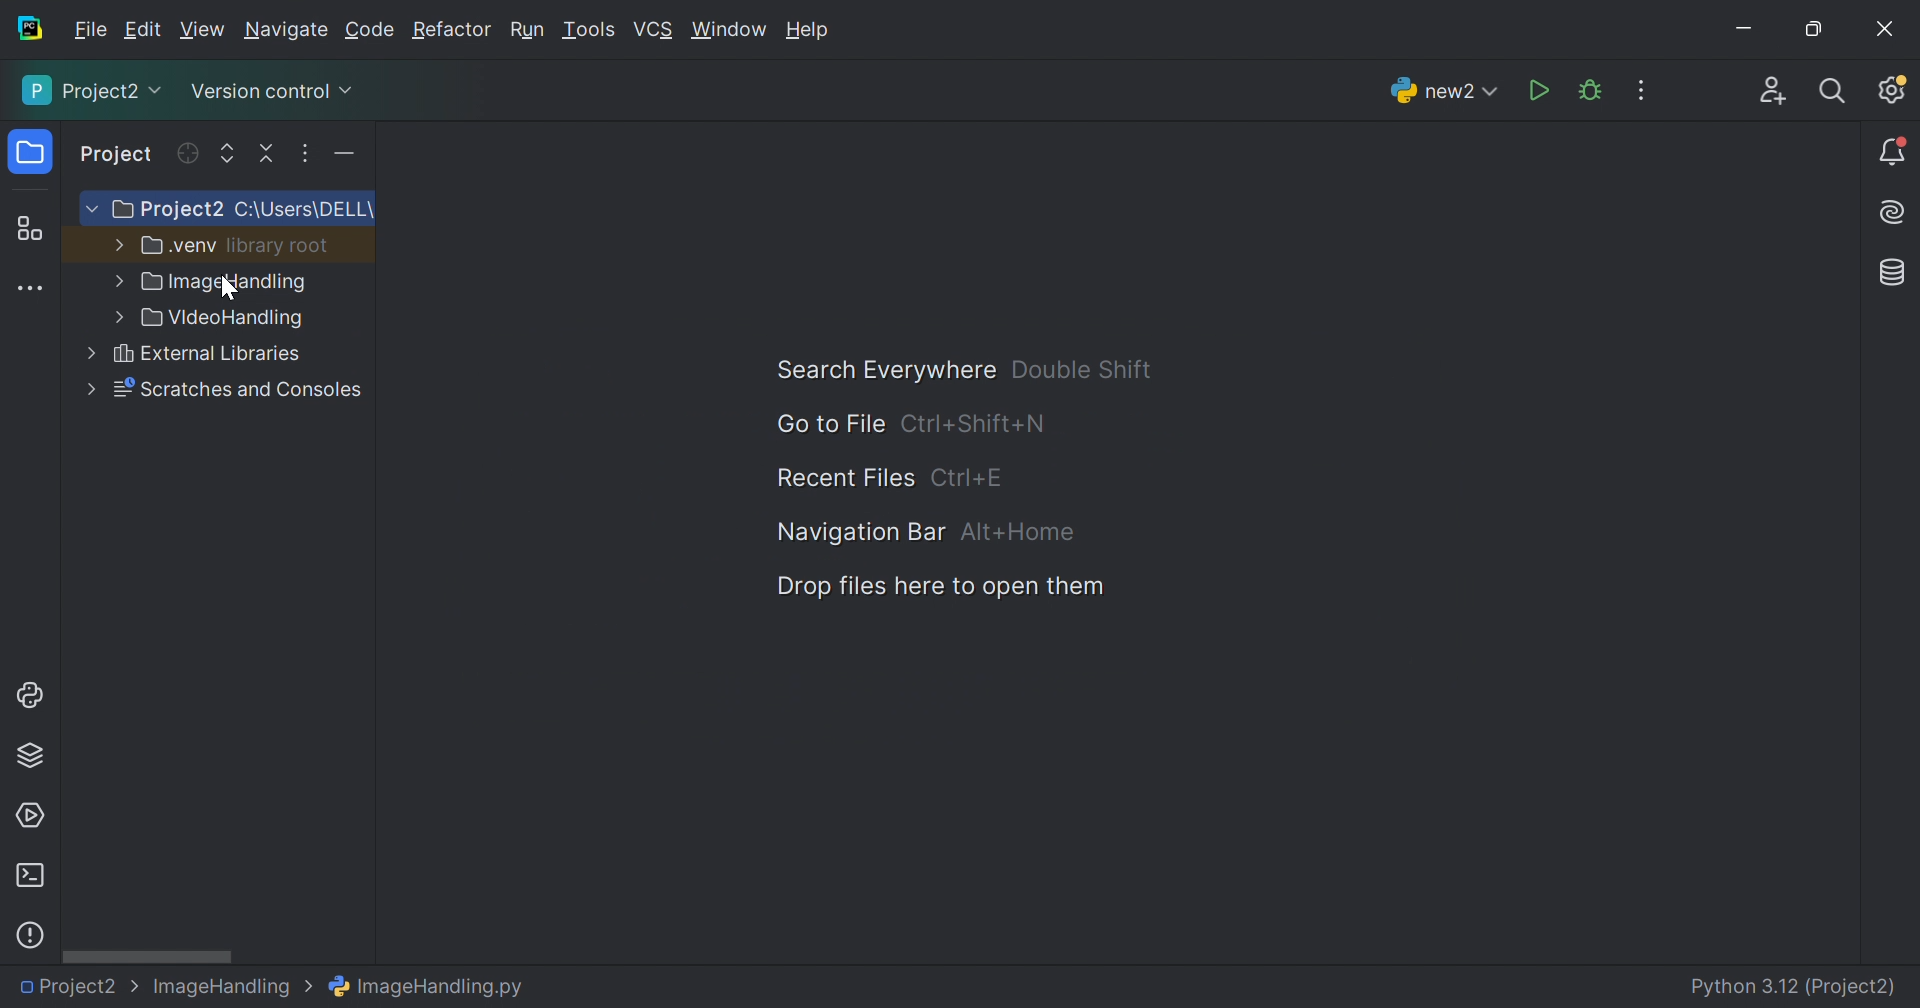 This screenshot has height=1008, width=1920. I want to click on Debug, so click(1590, 91).